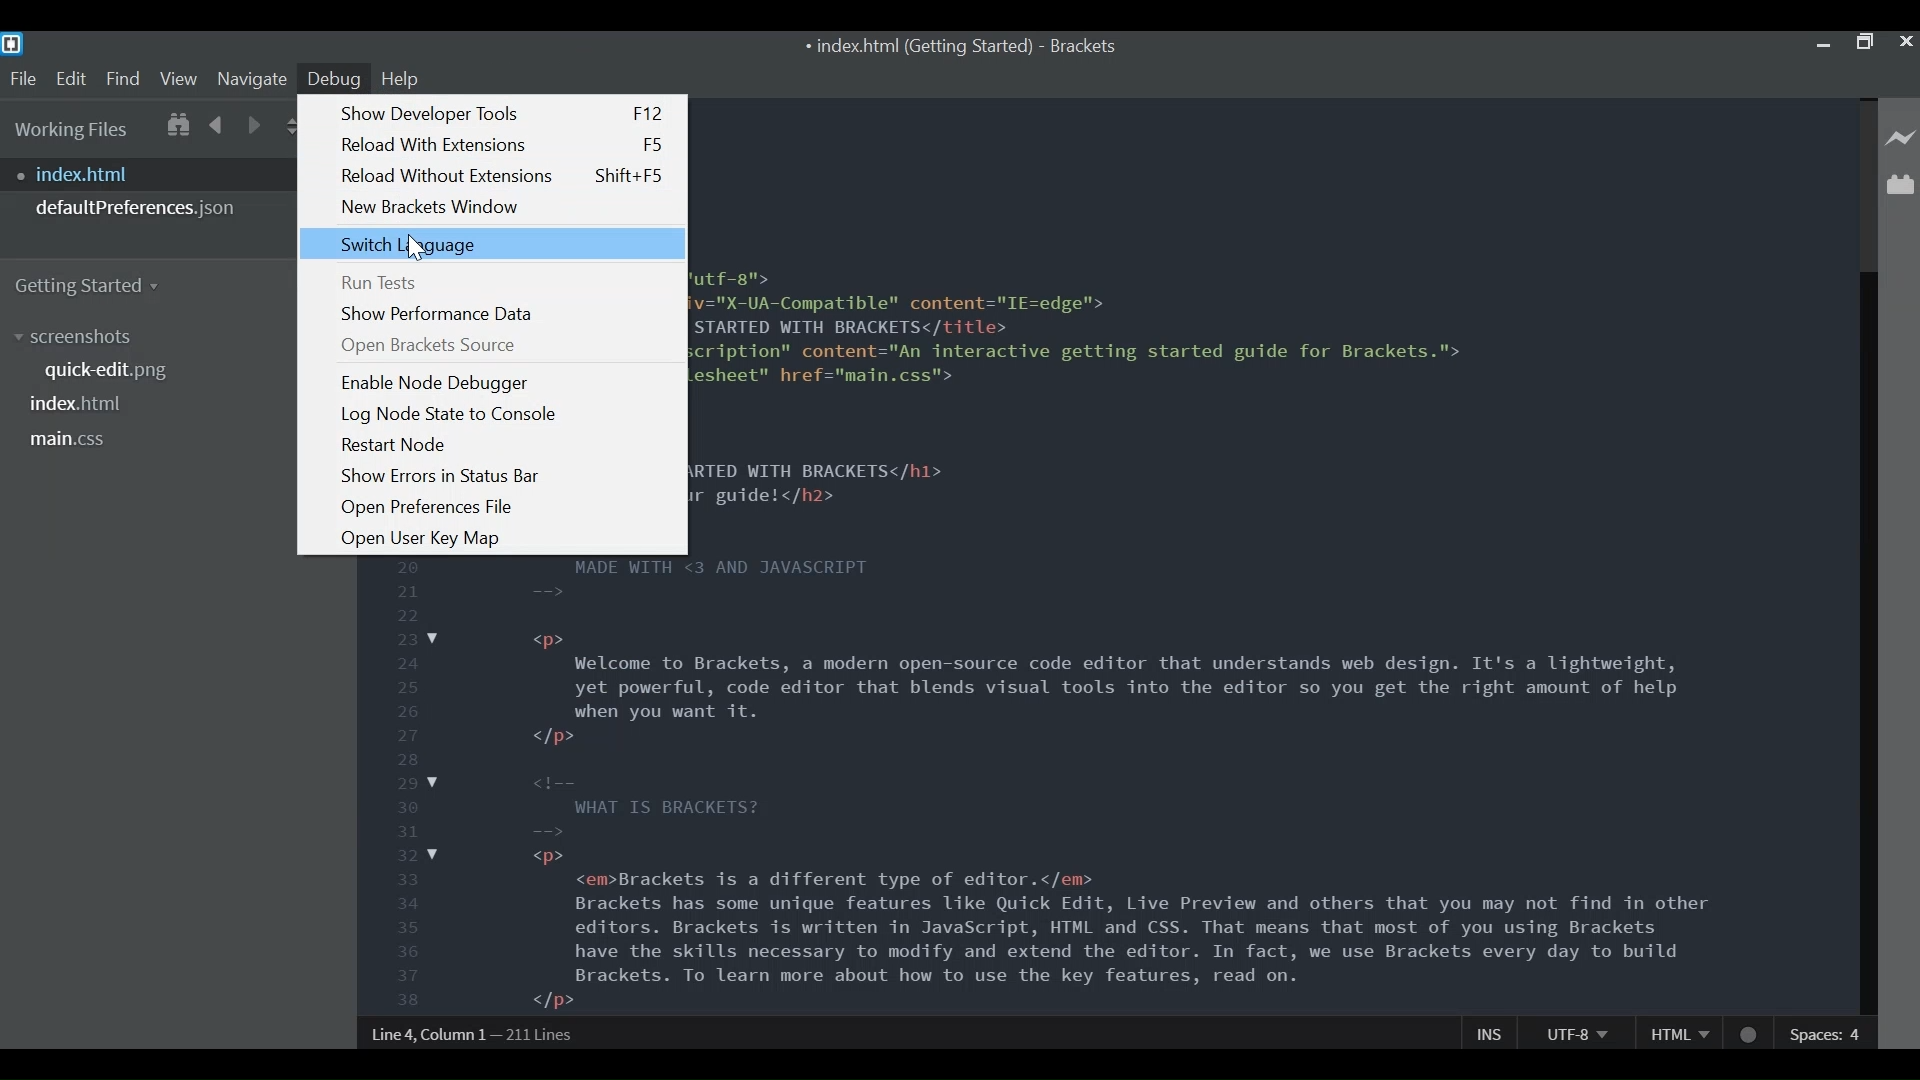 This screenshot has height=1080, width=1920. I want to click on HTML, so click(1679, 1032).